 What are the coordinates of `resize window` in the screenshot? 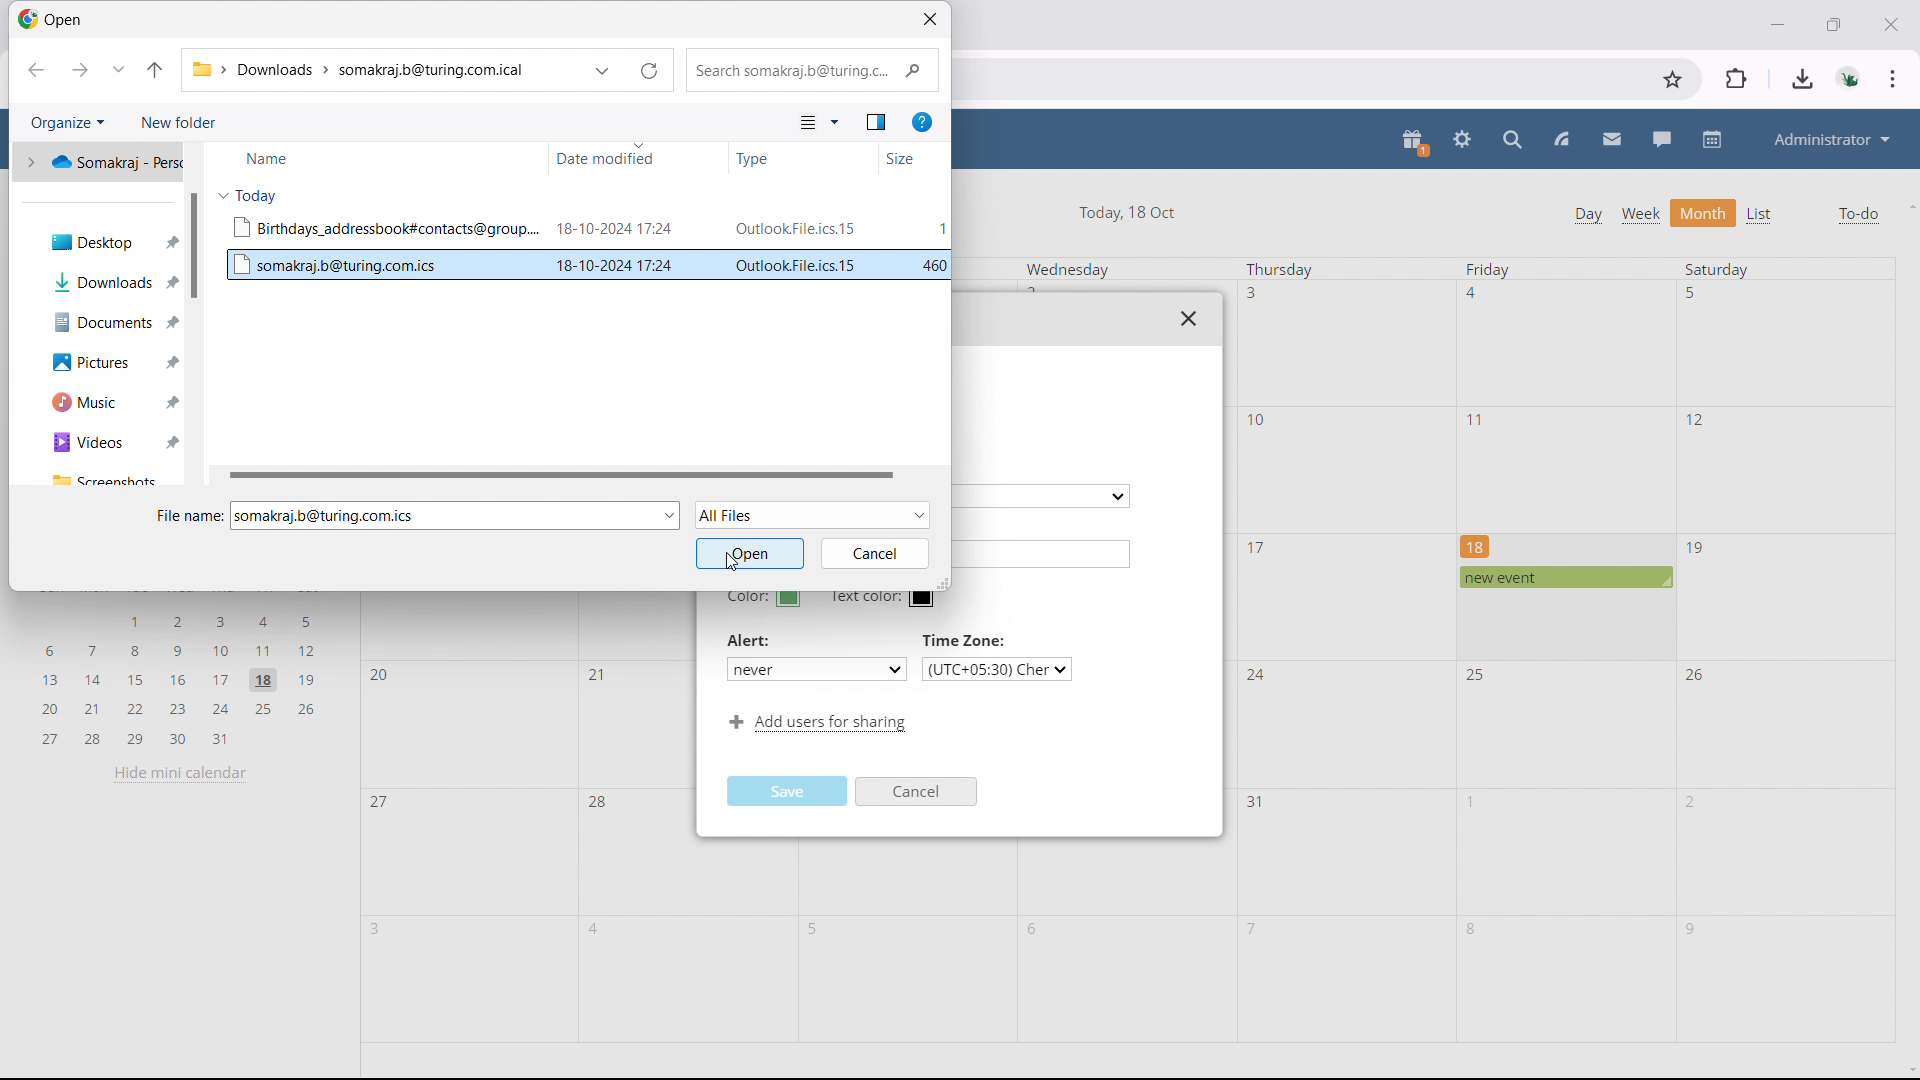 It's located at (943, 581).